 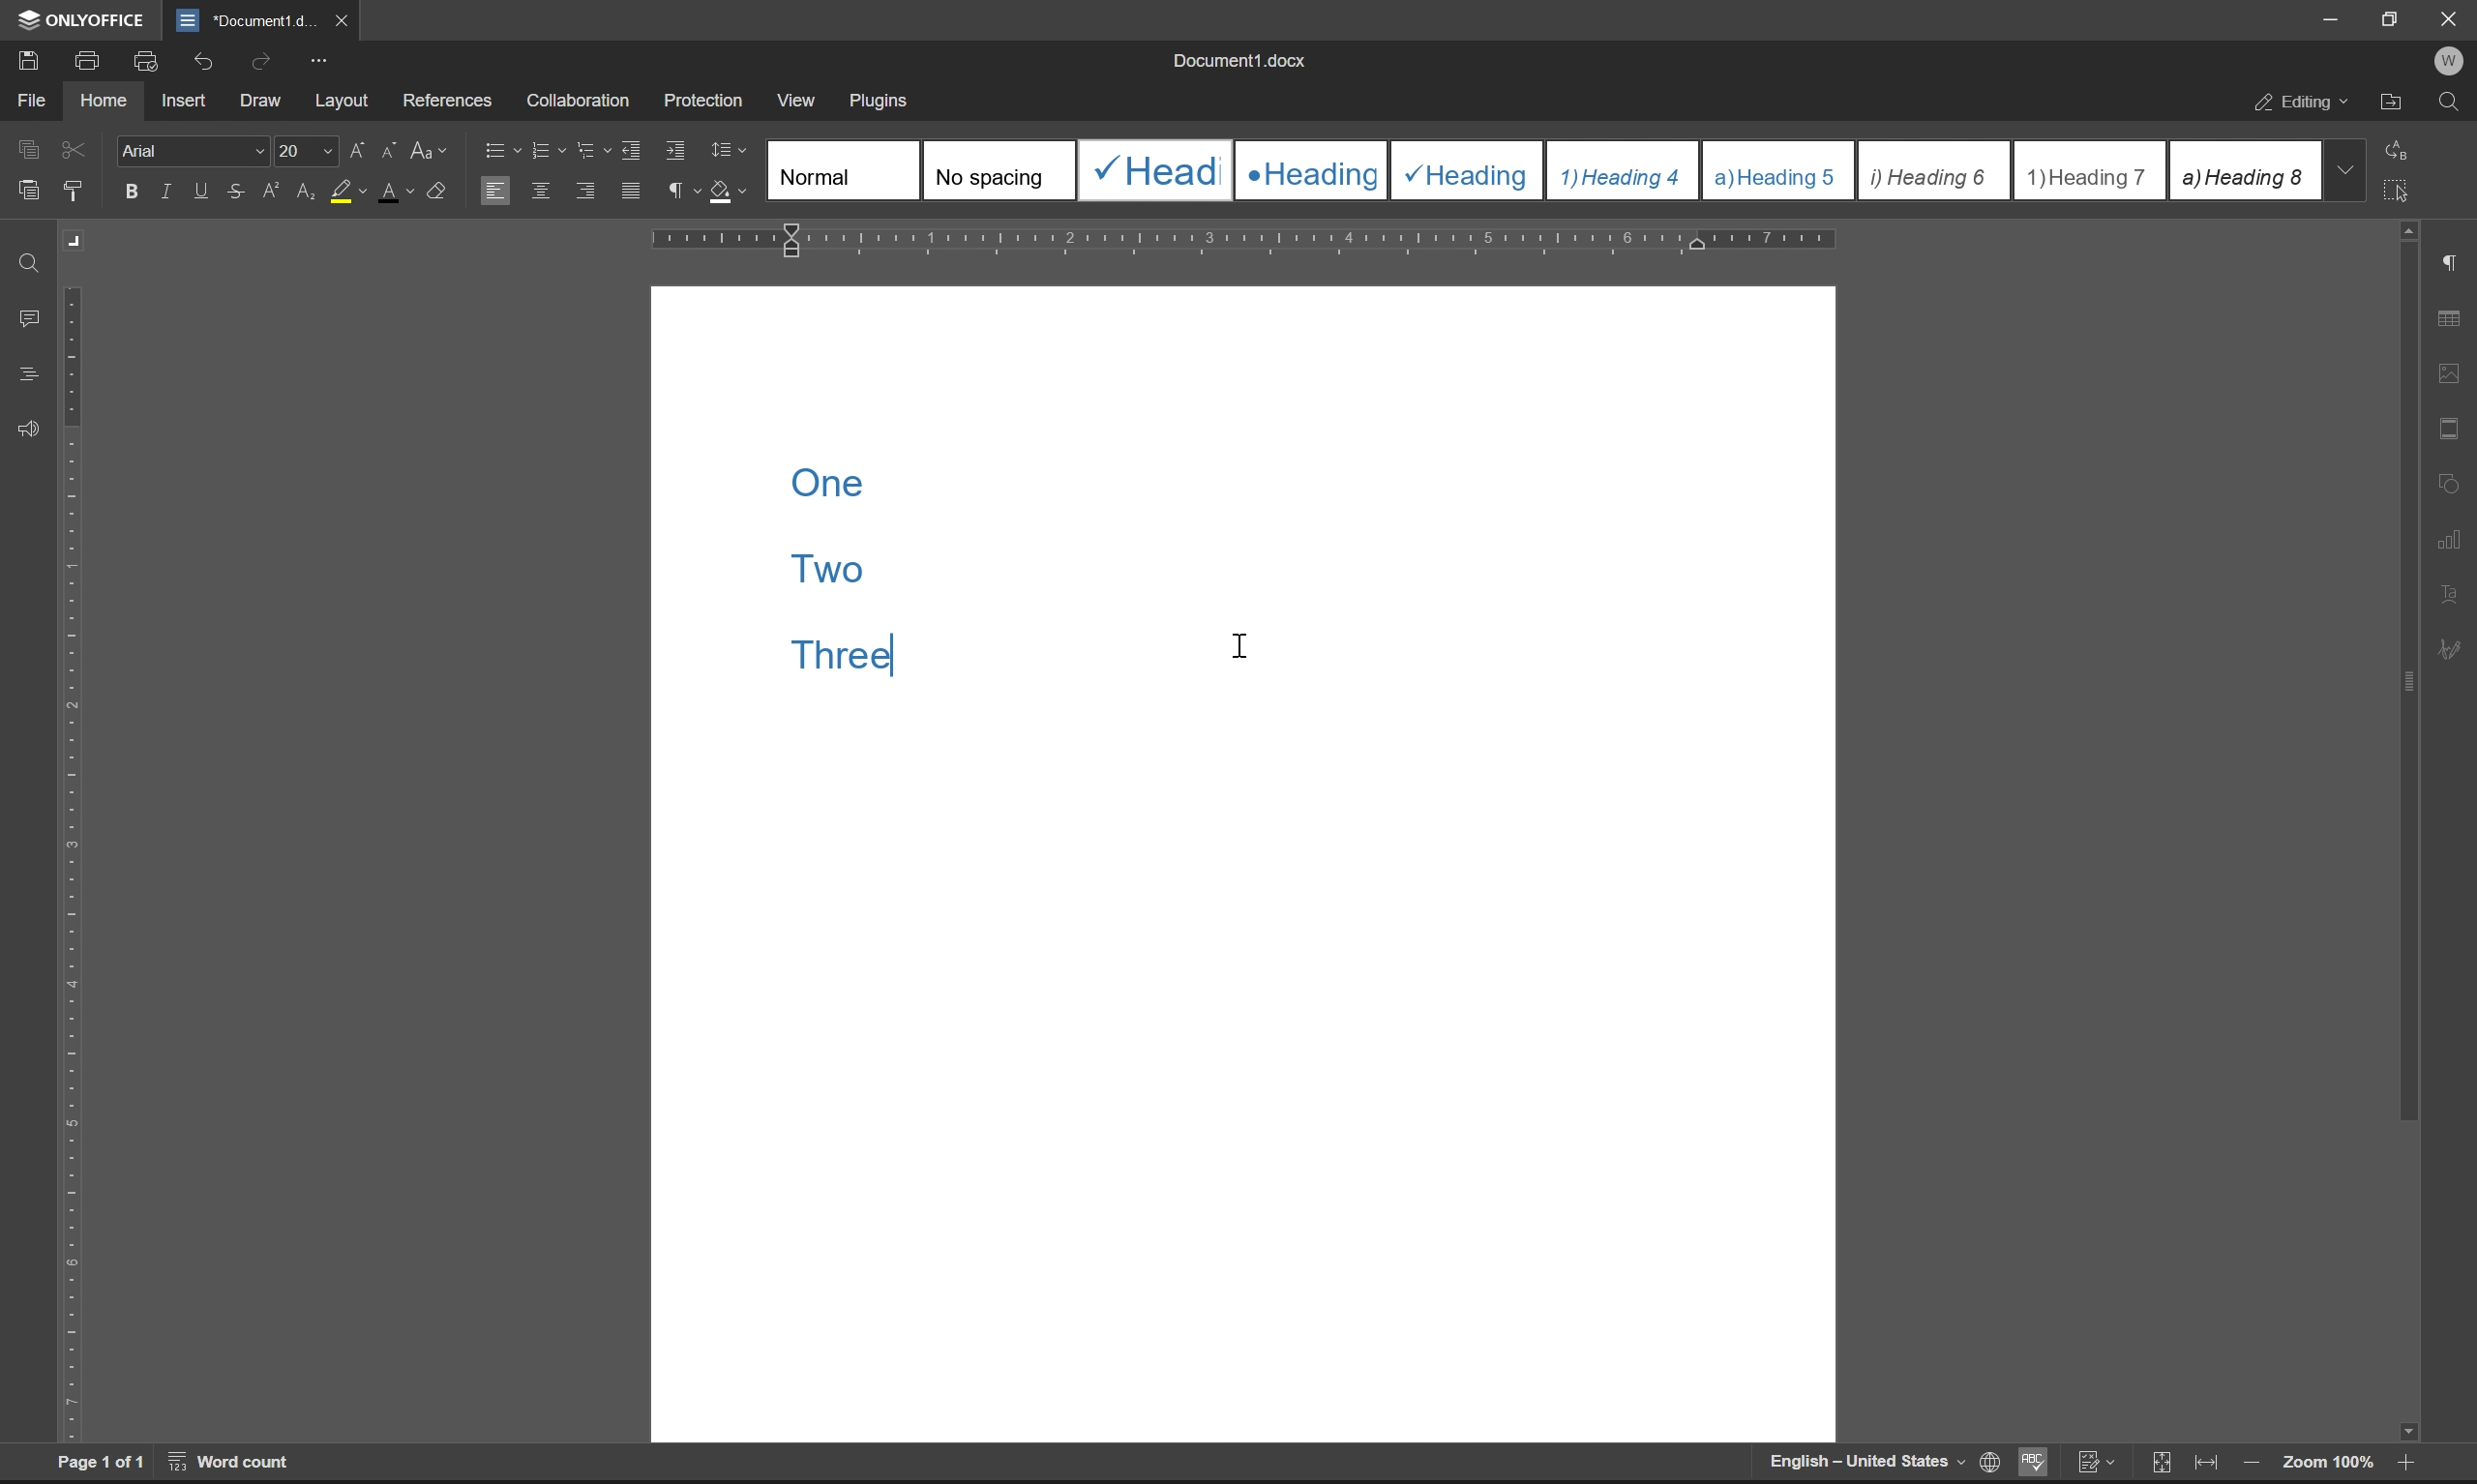 I want to click on zoom 100%, so click(x=2327, y=1466).